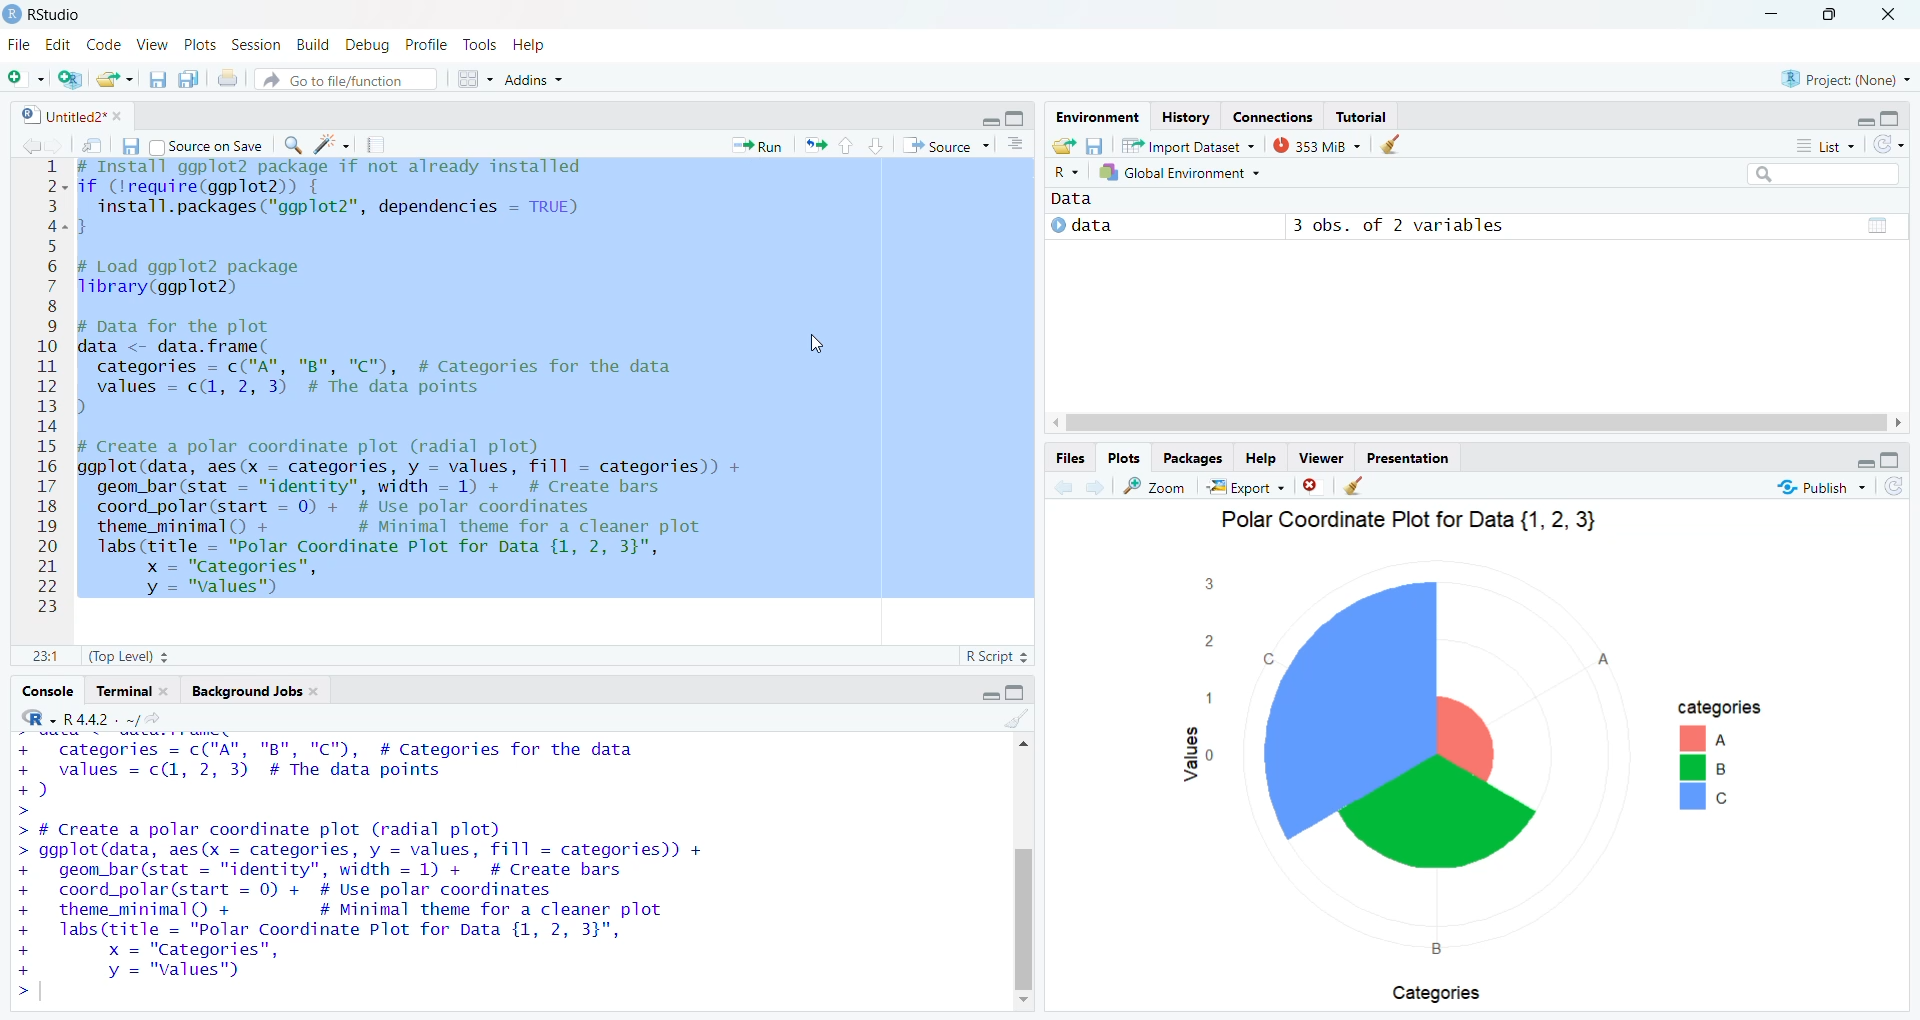 This screenshot has width=1920, height=1020. What do you see at coordinates (1093, 115) in the screenshot?
I see `Environment` at bounding box center [1093, 115].